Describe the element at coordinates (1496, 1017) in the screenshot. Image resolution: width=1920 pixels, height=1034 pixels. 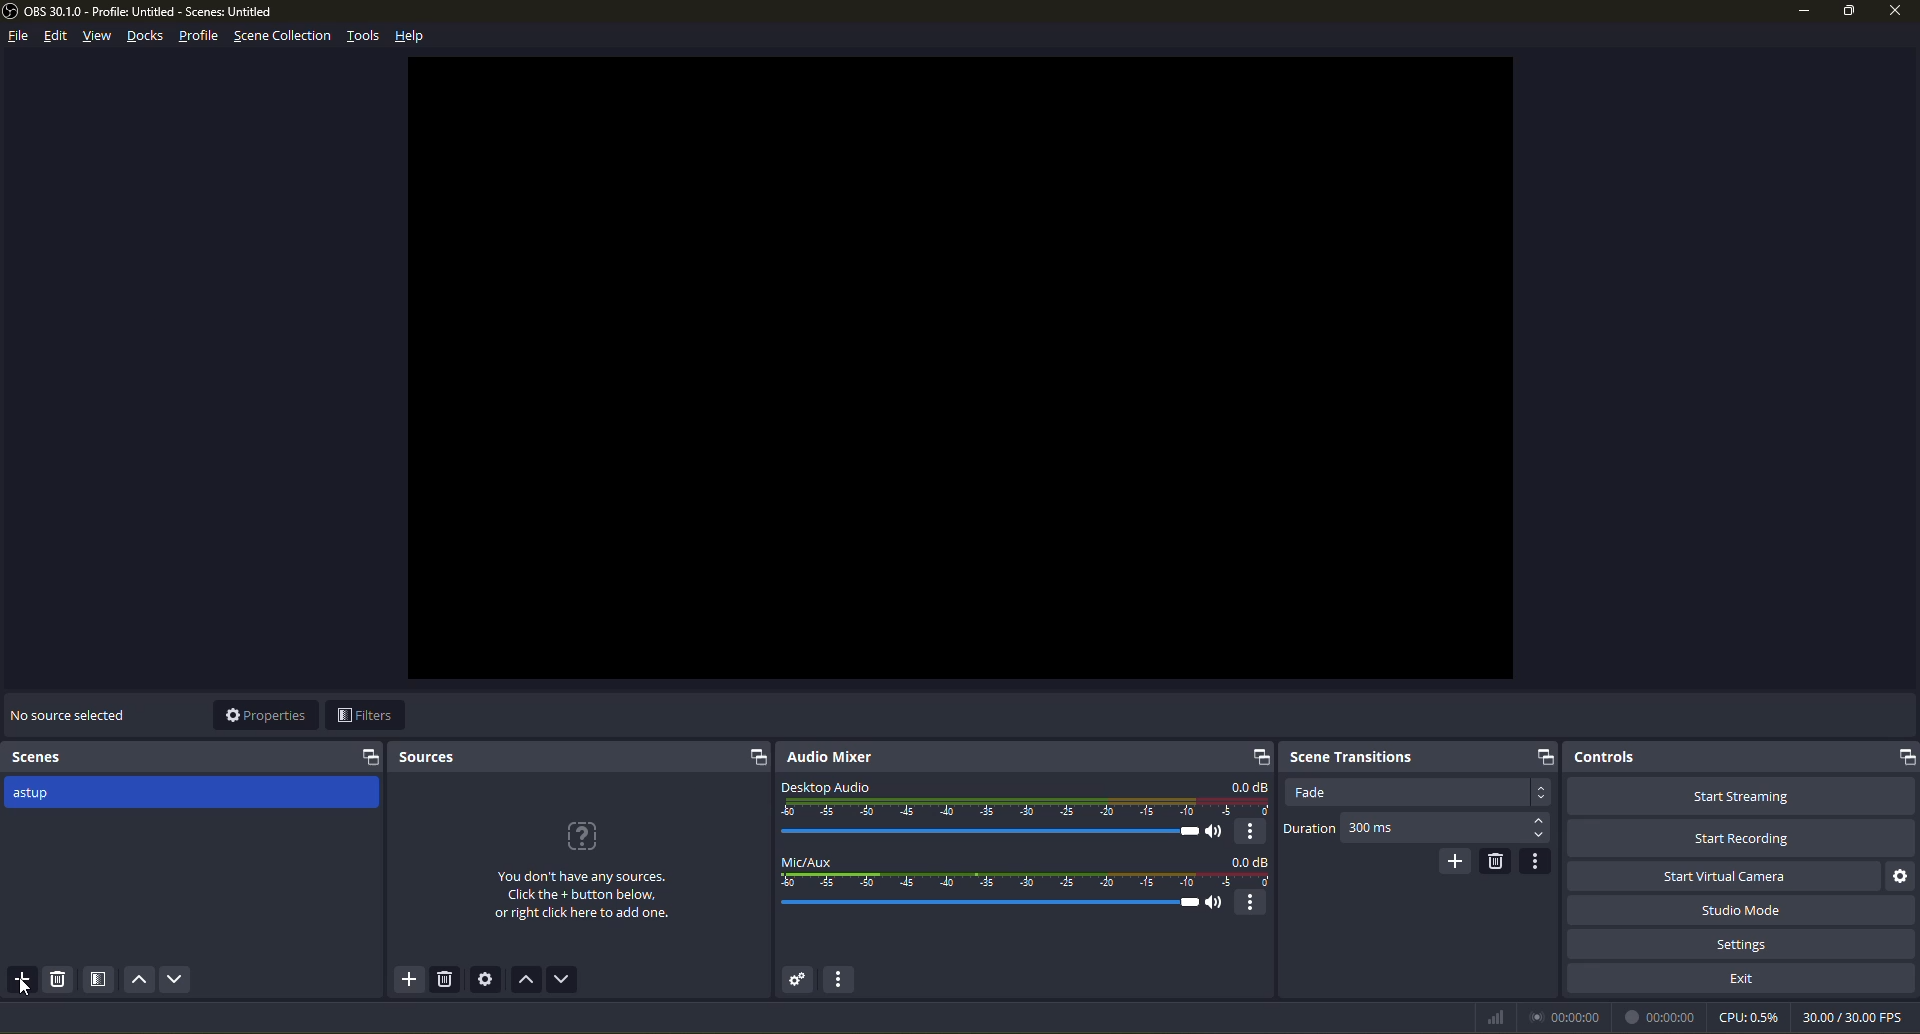
I see `network` at that location.